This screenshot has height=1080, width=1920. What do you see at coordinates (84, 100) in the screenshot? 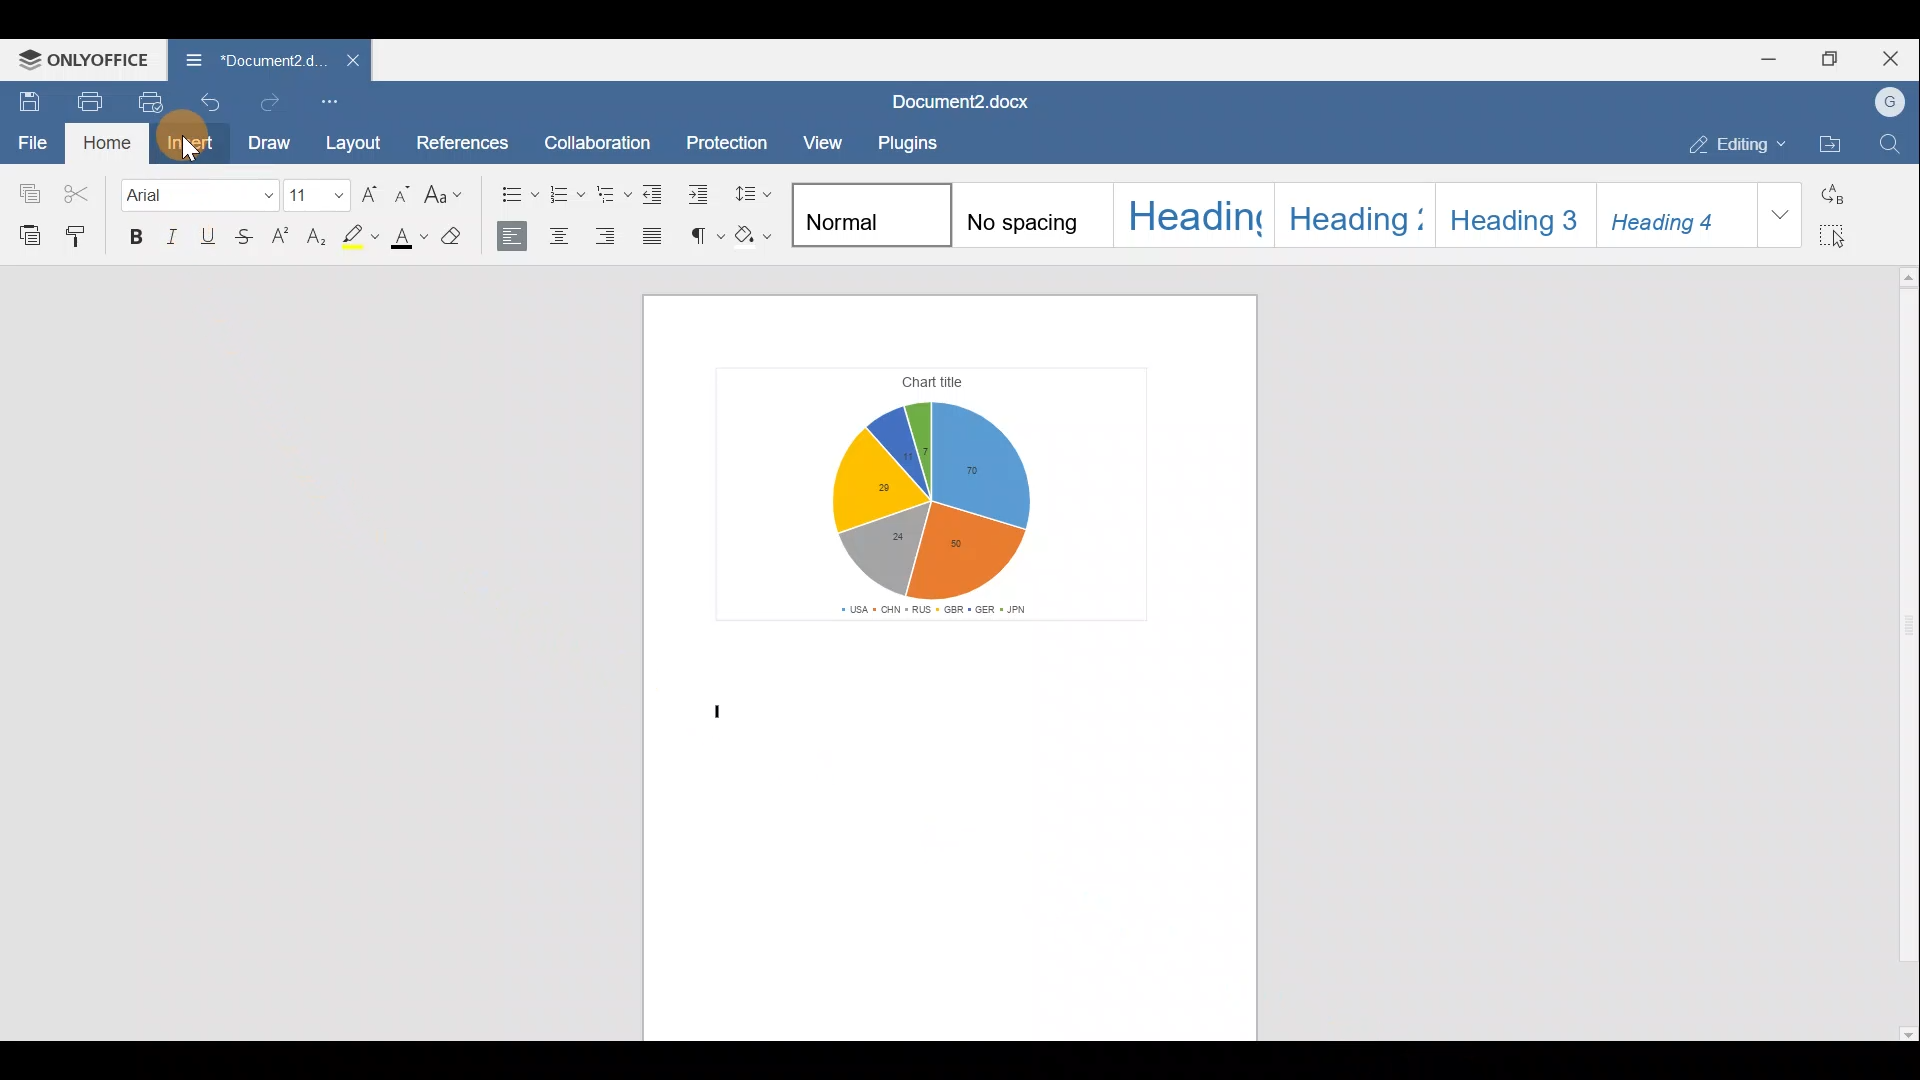
I see `Print file` at bounding box center [84, 100].